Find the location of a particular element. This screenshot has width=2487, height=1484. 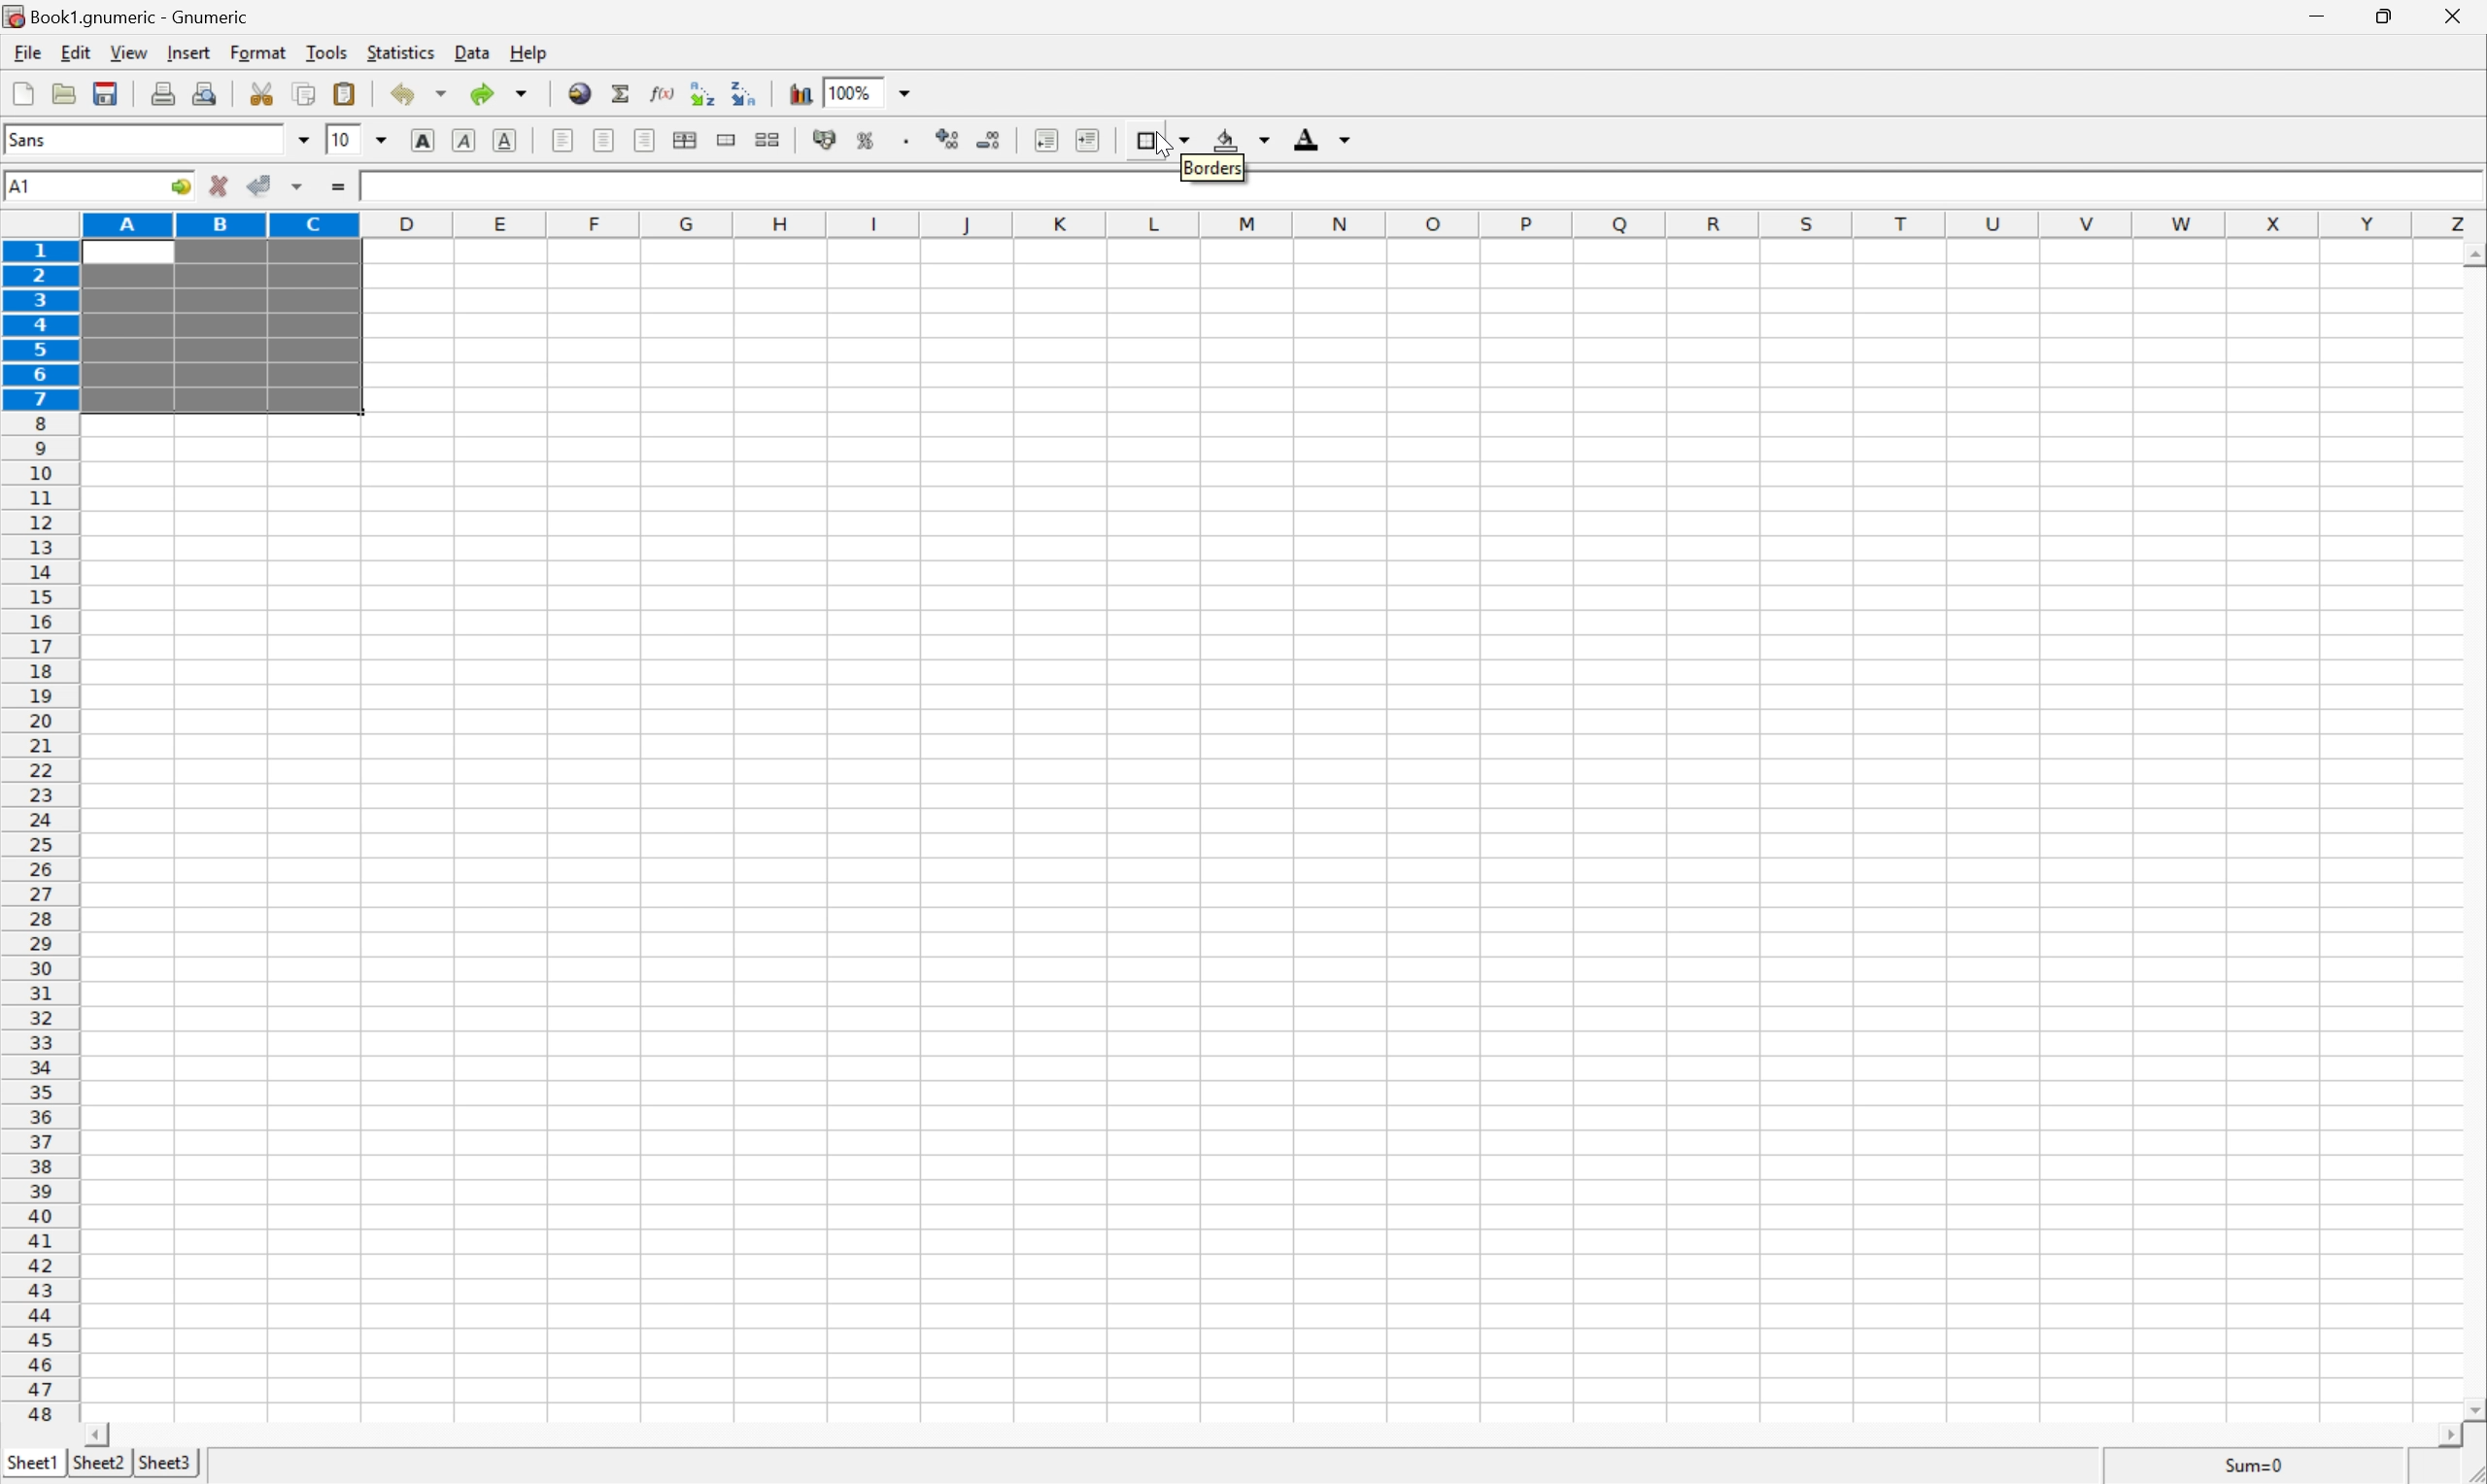

view is located at coordinates (126, 54).